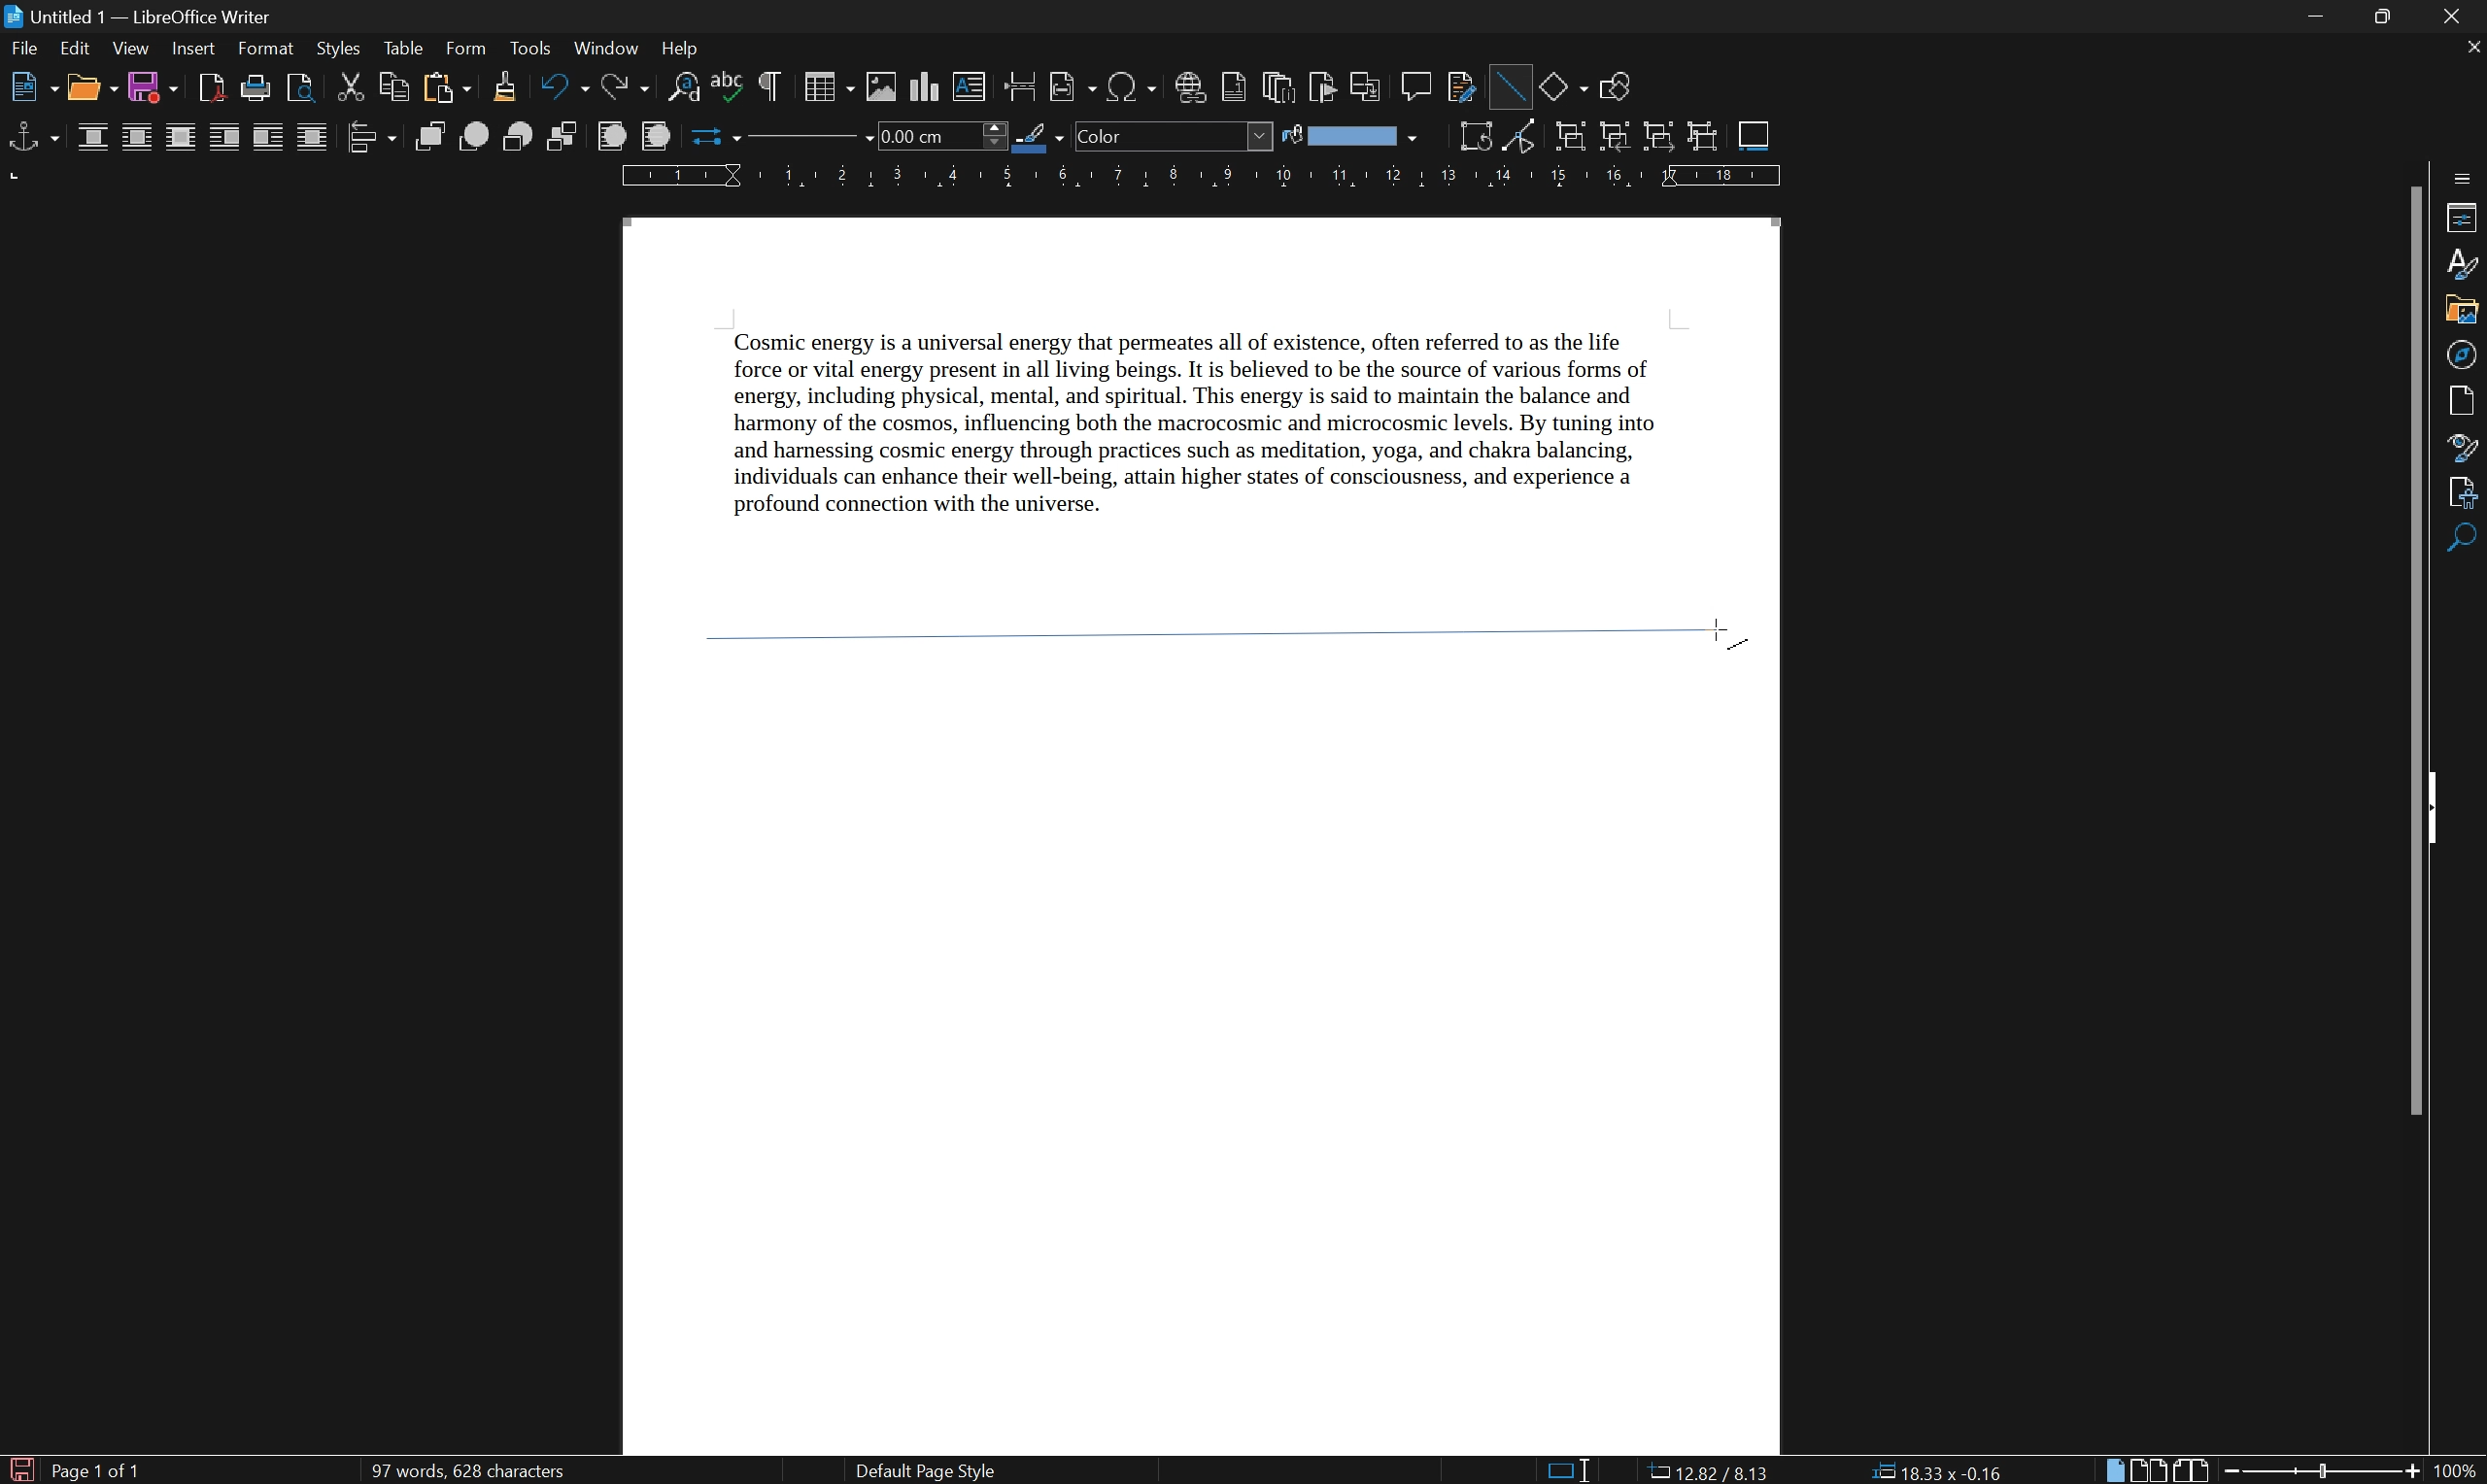  I want to click on sidebar settings, so click(2464, 175).